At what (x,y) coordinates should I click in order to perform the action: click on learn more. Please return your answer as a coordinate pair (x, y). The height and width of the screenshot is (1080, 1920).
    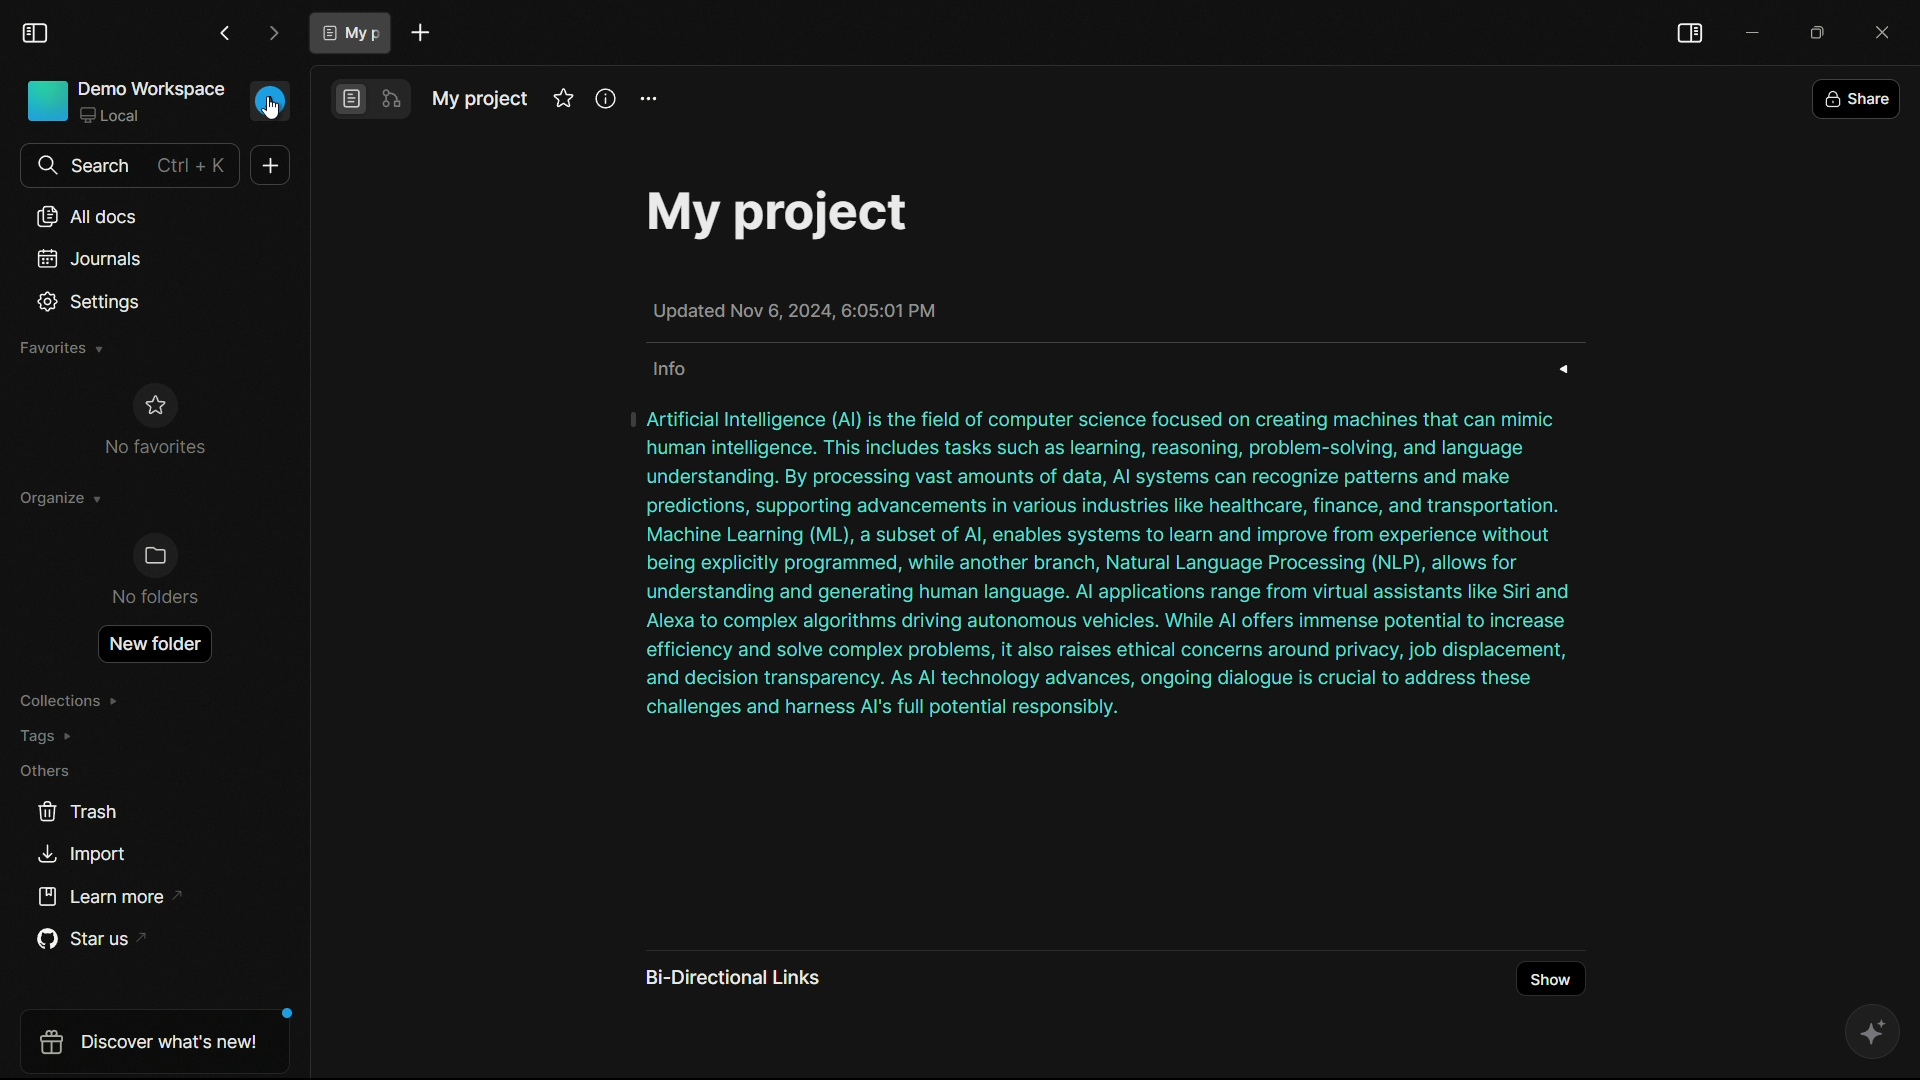
    Looking at the image, I should click on (104, 897).